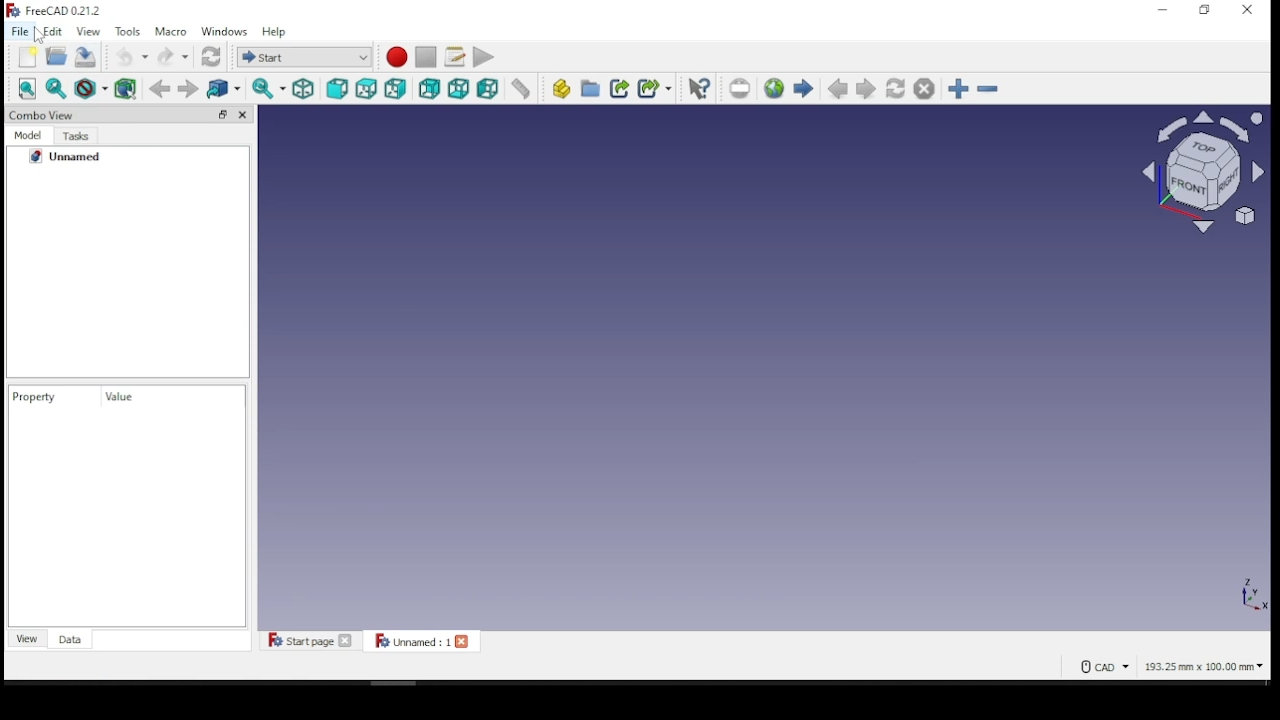 The image size is (1280, 720). What do you see at coordinates (775, 87) in the screenshot?
I see `open website` at bounding box center [775, 87].